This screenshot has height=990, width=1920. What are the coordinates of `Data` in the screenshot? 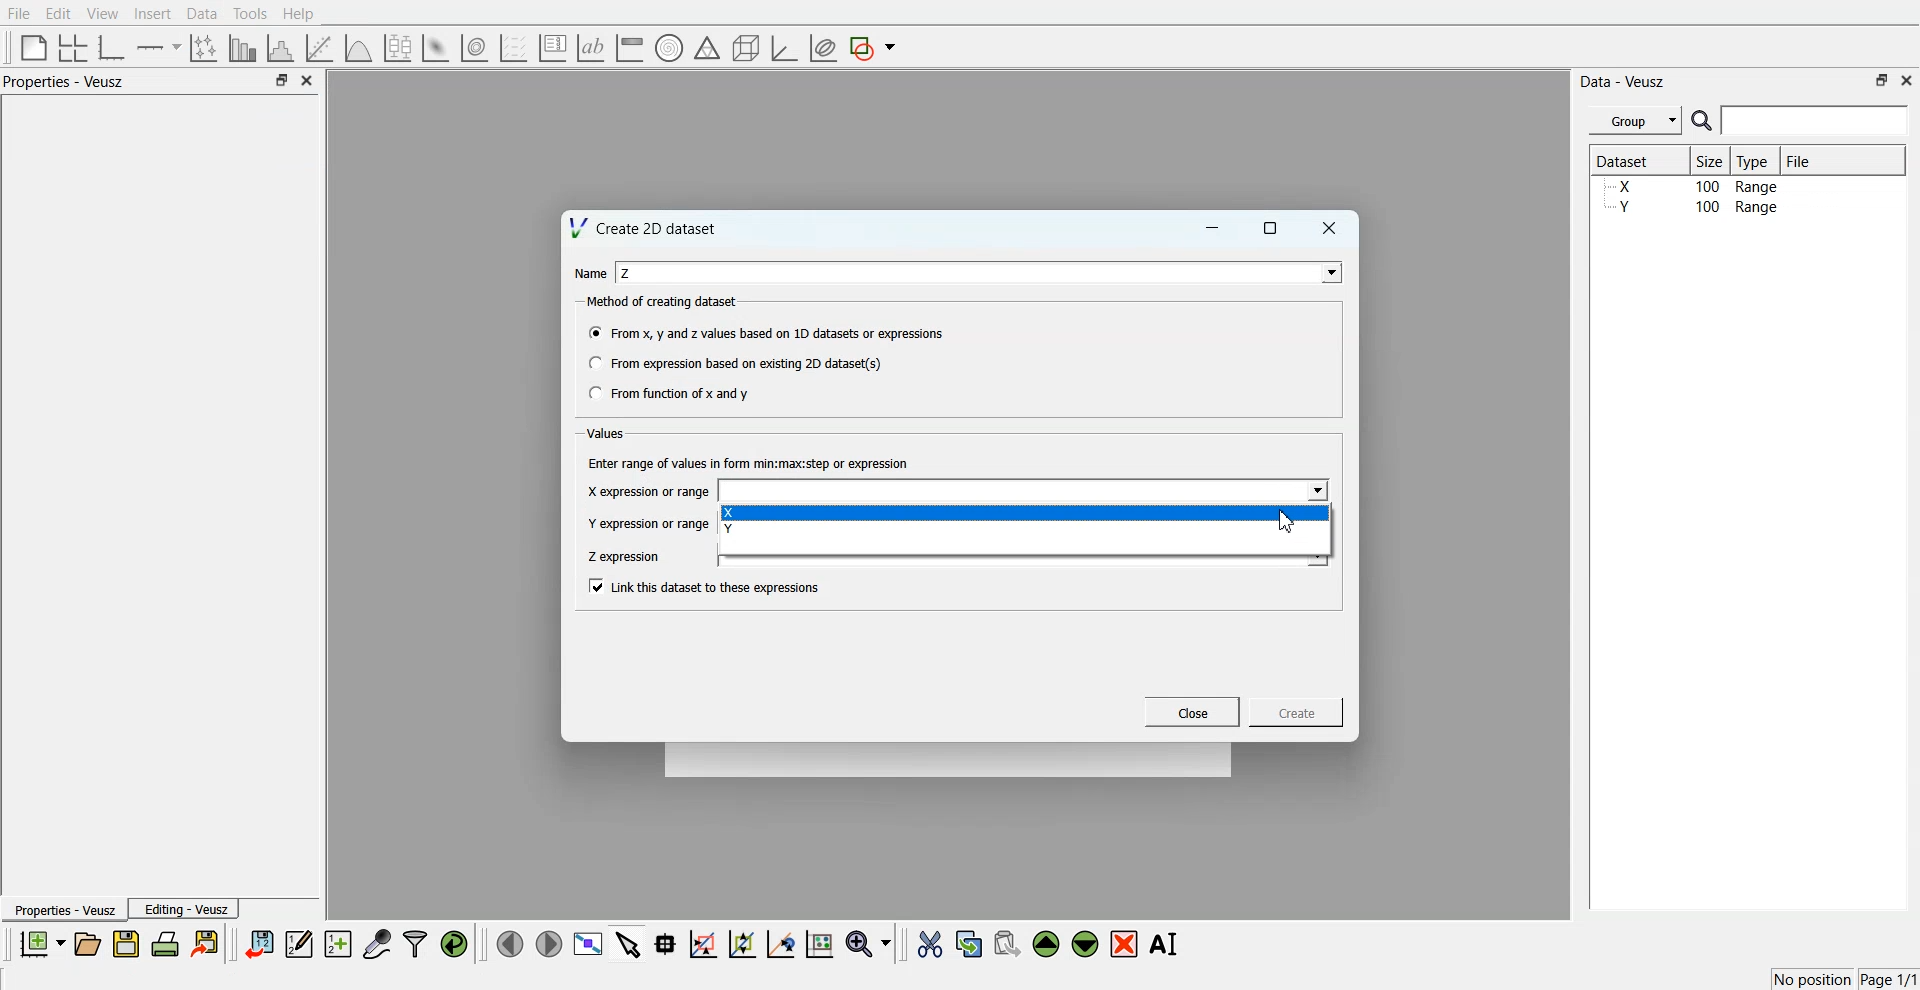 It's located at (204, 14).